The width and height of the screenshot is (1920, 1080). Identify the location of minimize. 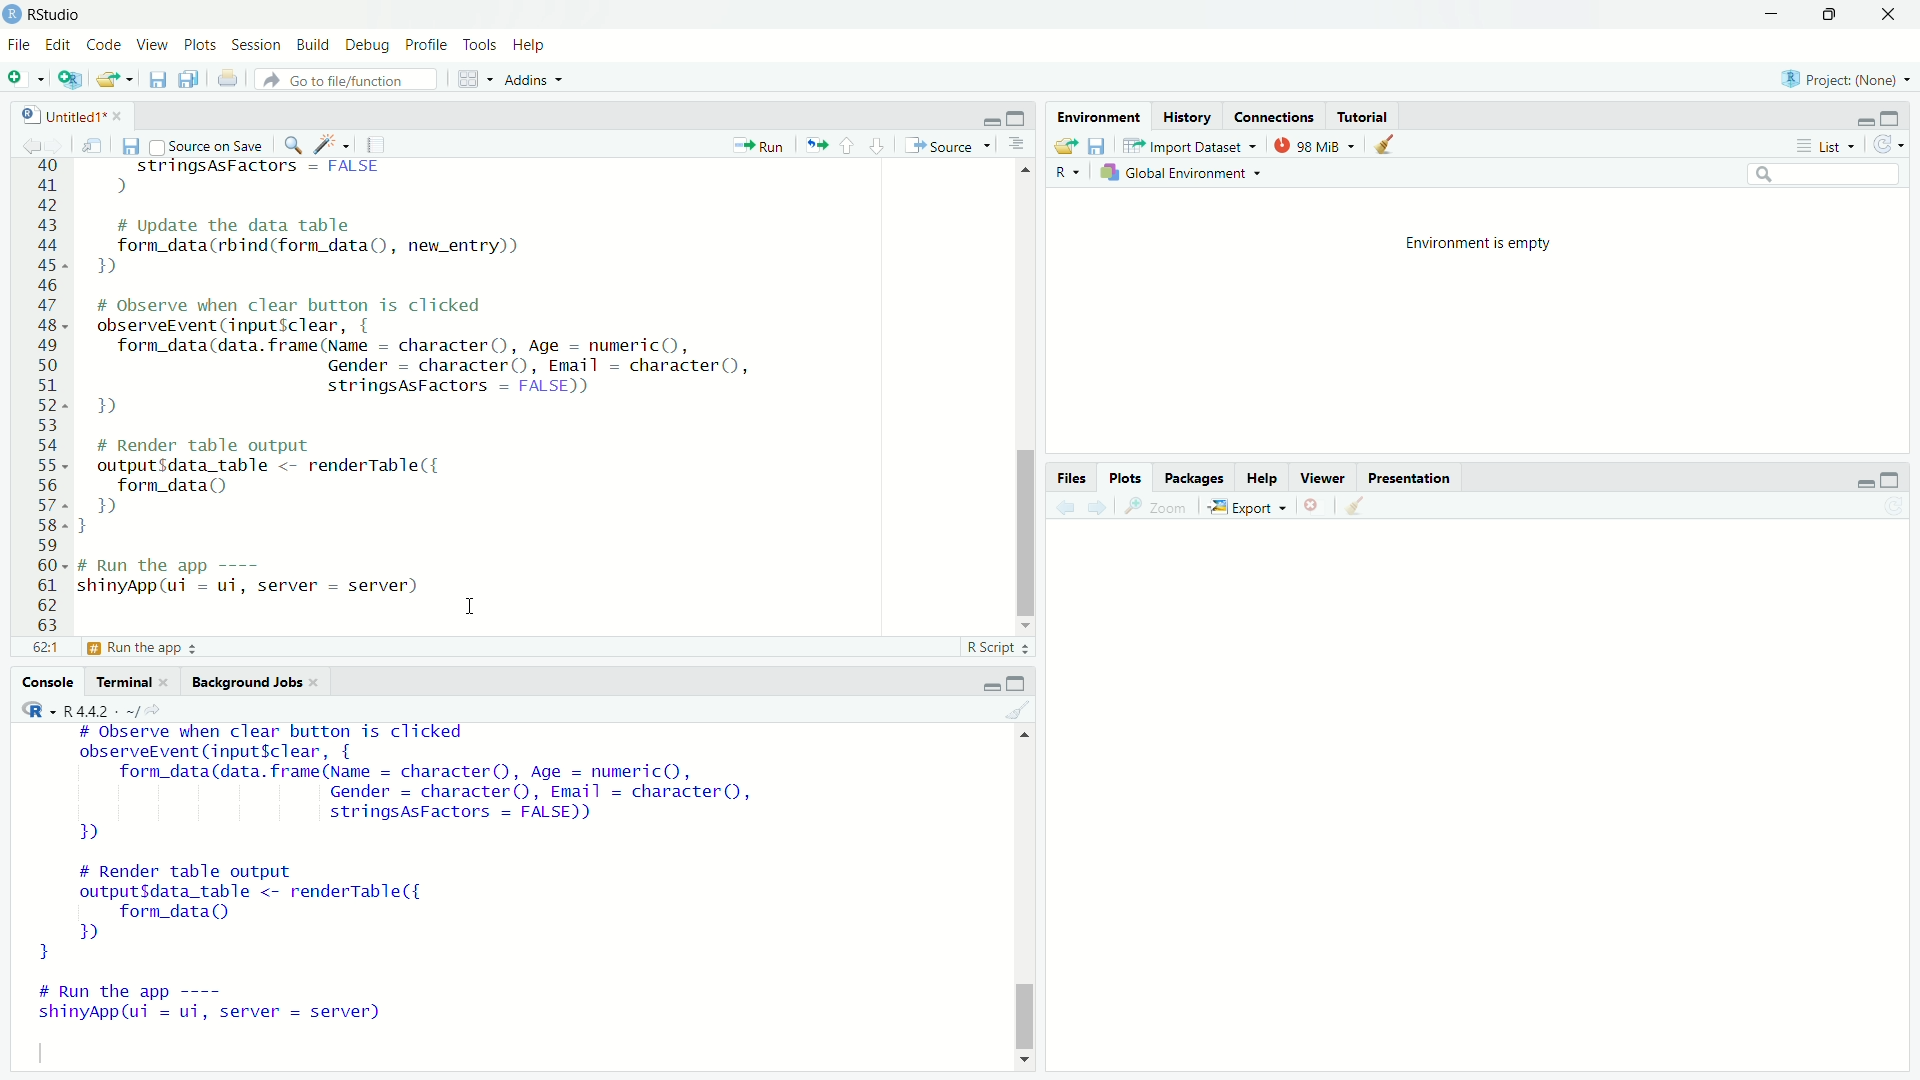
(1857, 477).